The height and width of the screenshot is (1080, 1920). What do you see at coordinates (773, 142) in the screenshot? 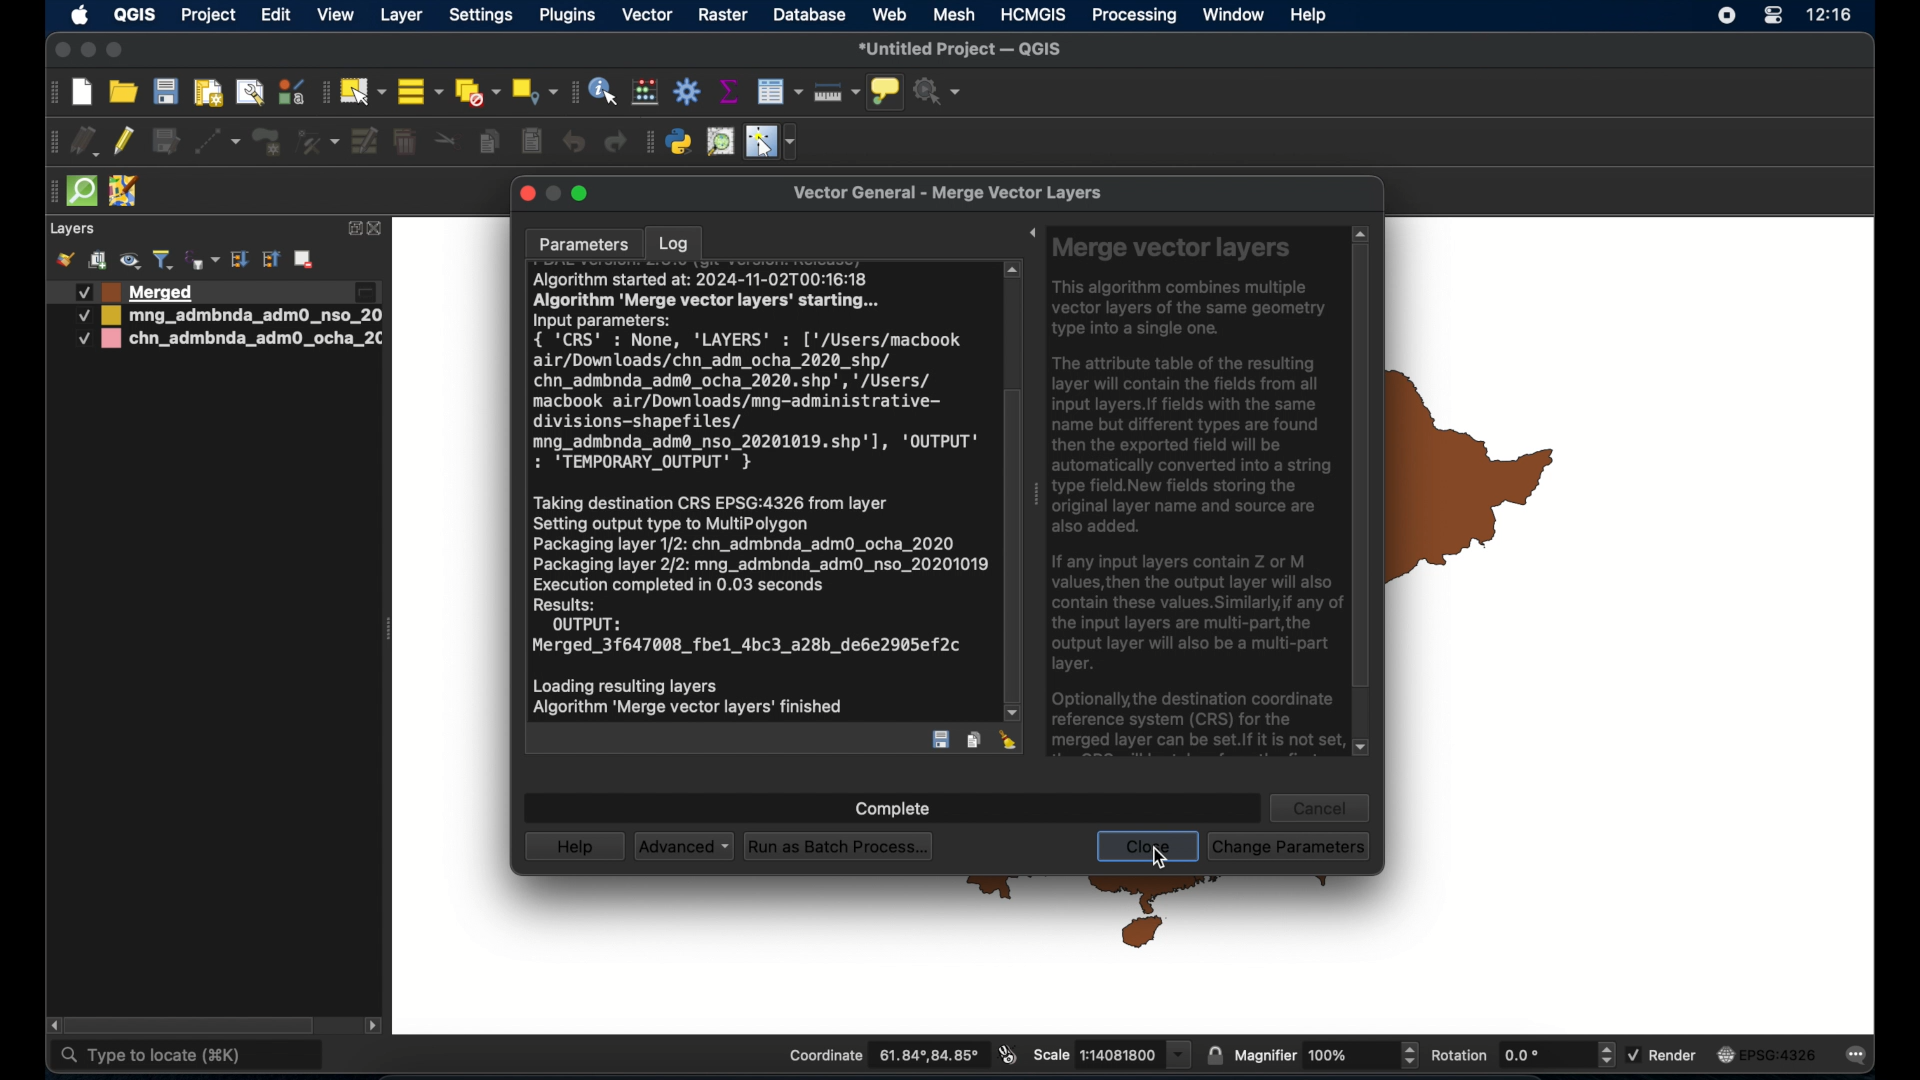
I see `switches mouse to configurable pointer` at bounding box center [773, 142].